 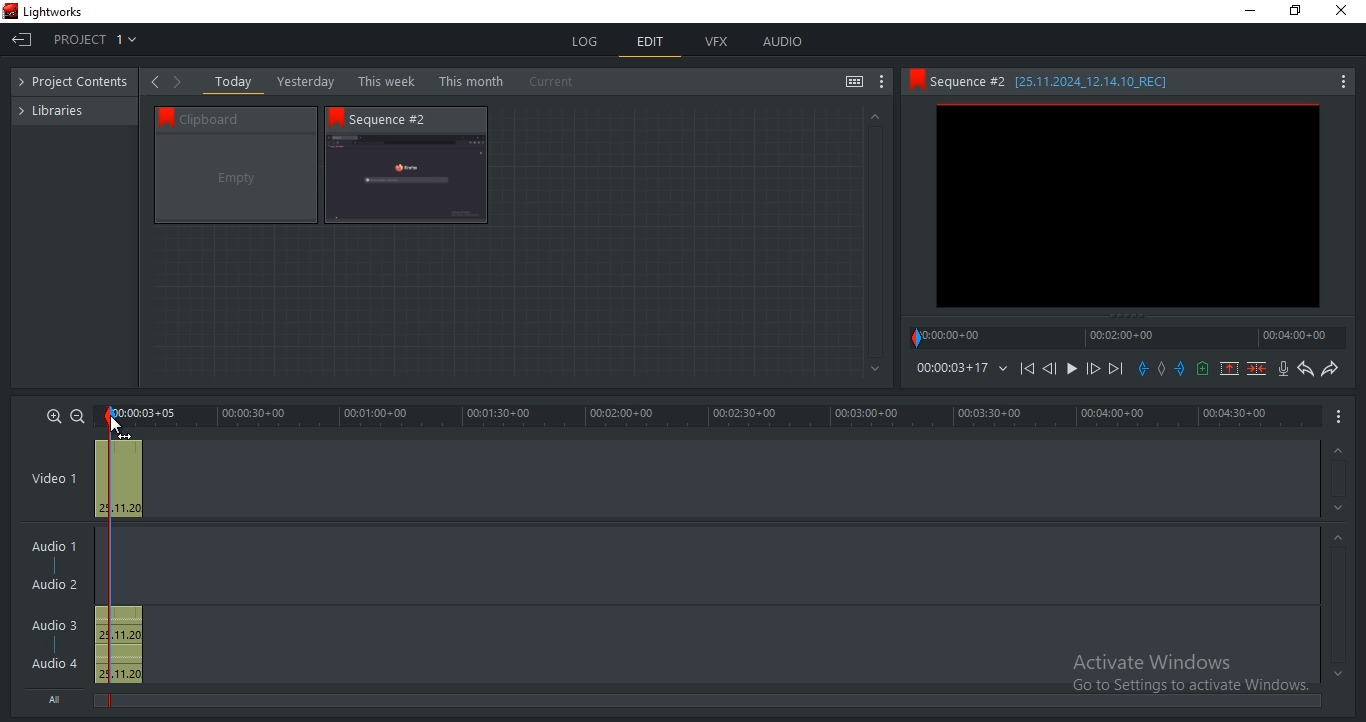 What do you see at coordinates (154, 81) in the screenshot?
I see `Show options to the left` at bounding box center [154, 81].